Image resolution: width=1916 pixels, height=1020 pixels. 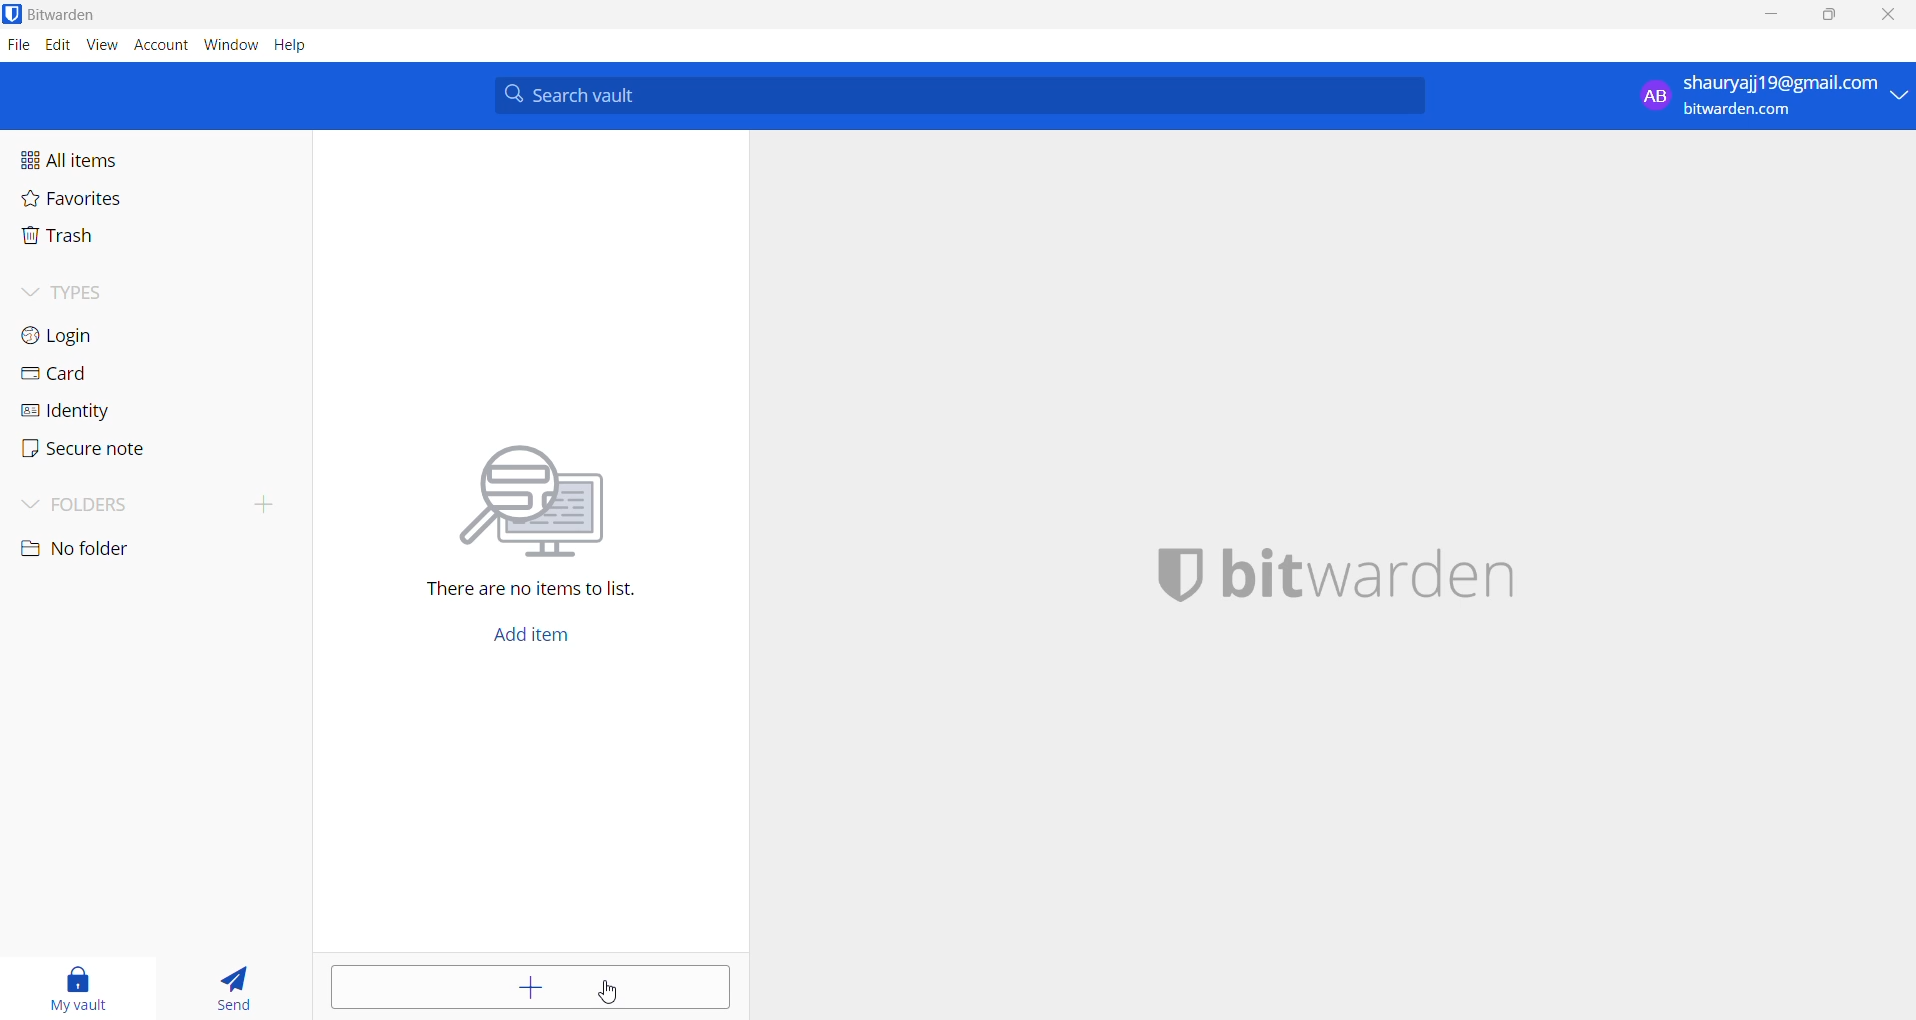 I want to click on view, so click(x=104, y=45).